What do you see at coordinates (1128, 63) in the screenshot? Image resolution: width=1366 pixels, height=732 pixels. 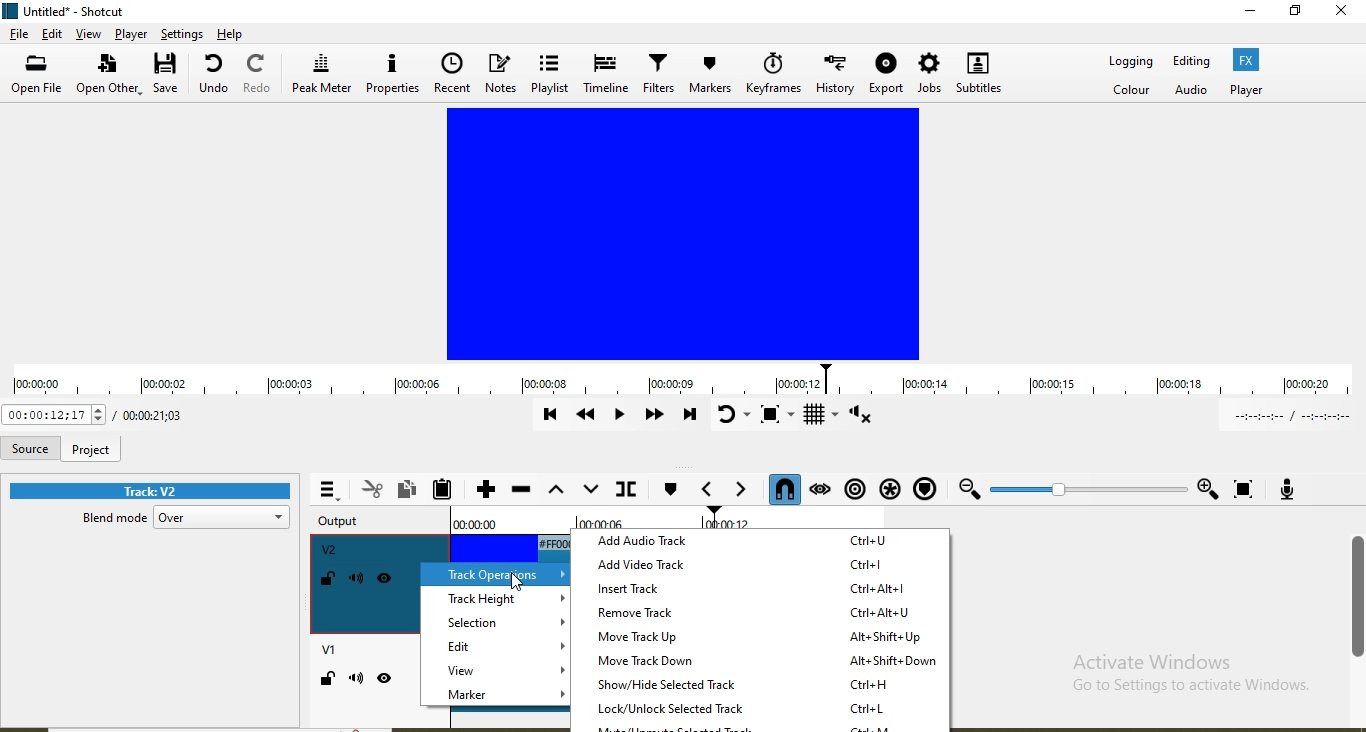 I see `Logging` at bounding box center [1128, 63].